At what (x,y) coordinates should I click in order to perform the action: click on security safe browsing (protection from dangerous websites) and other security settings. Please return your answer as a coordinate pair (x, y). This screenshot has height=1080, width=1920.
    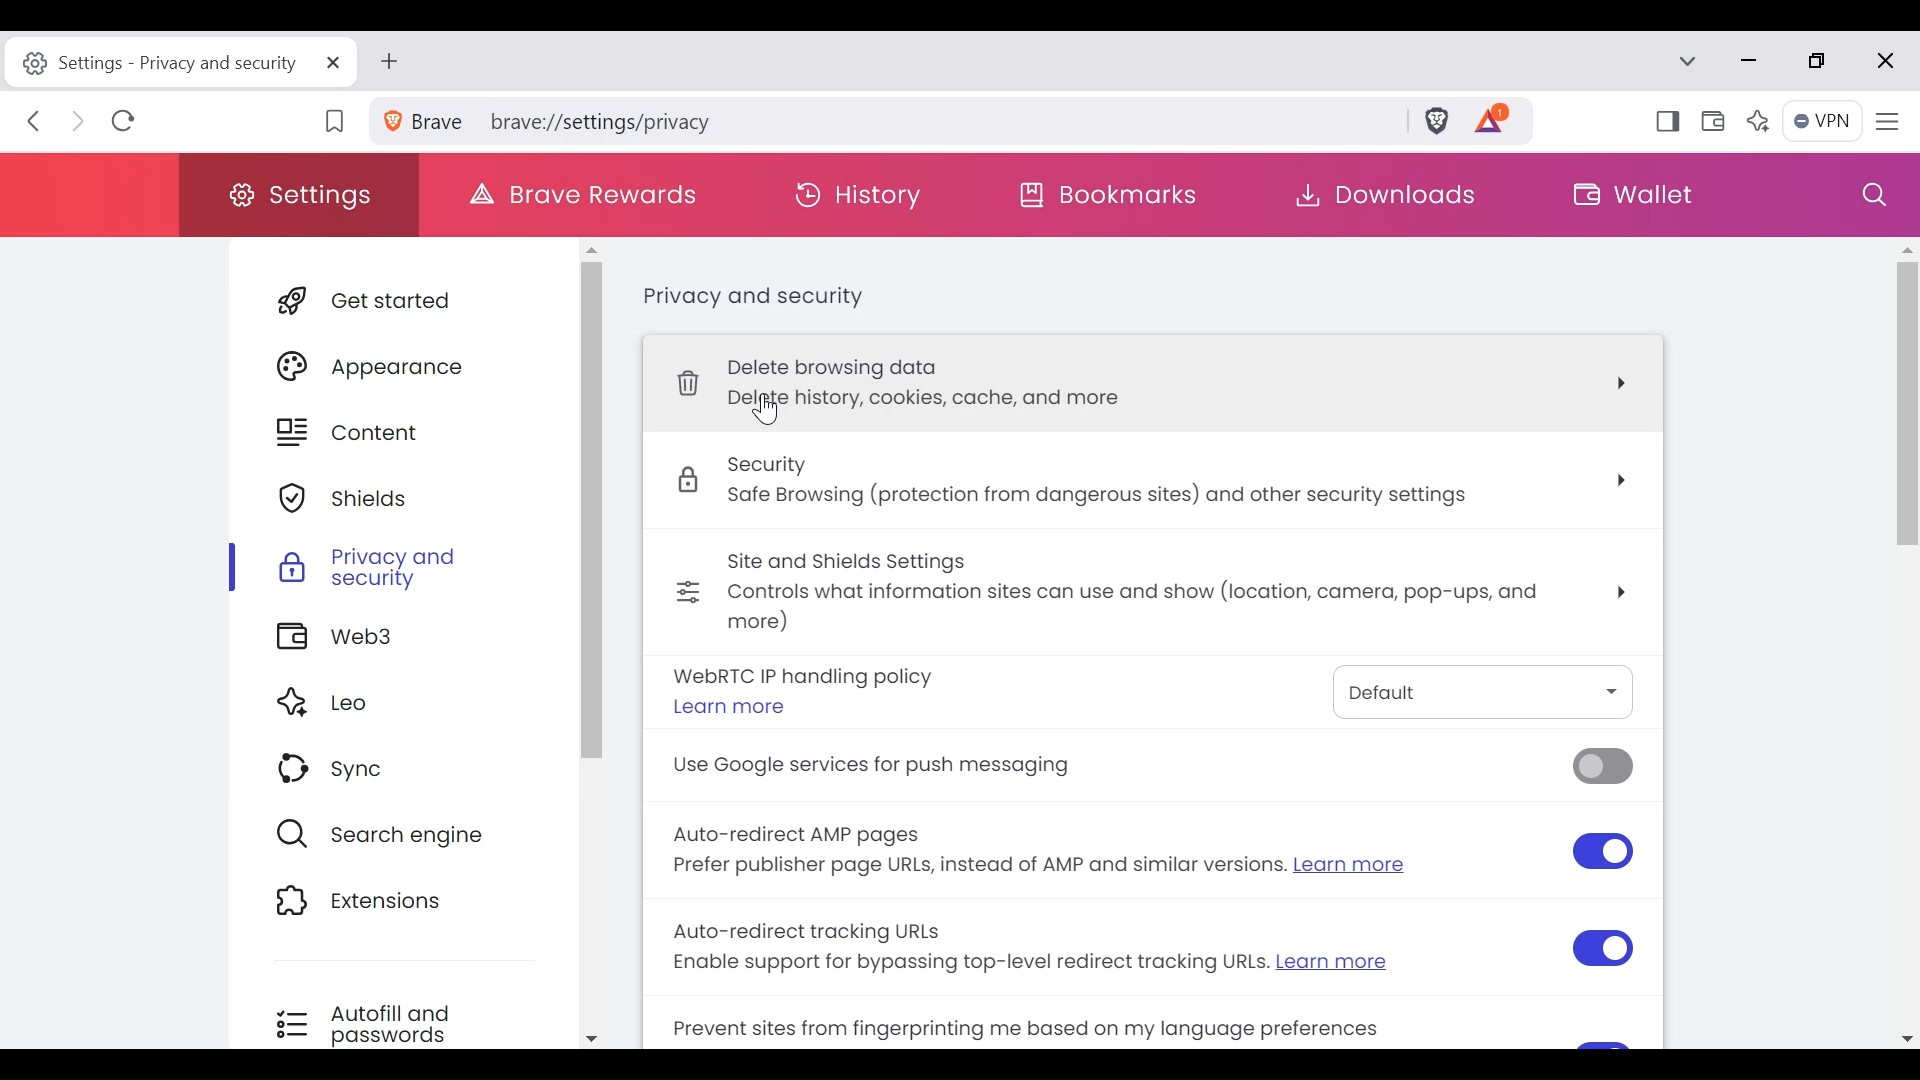
    Looking at the image, I should click on (1160, 485).